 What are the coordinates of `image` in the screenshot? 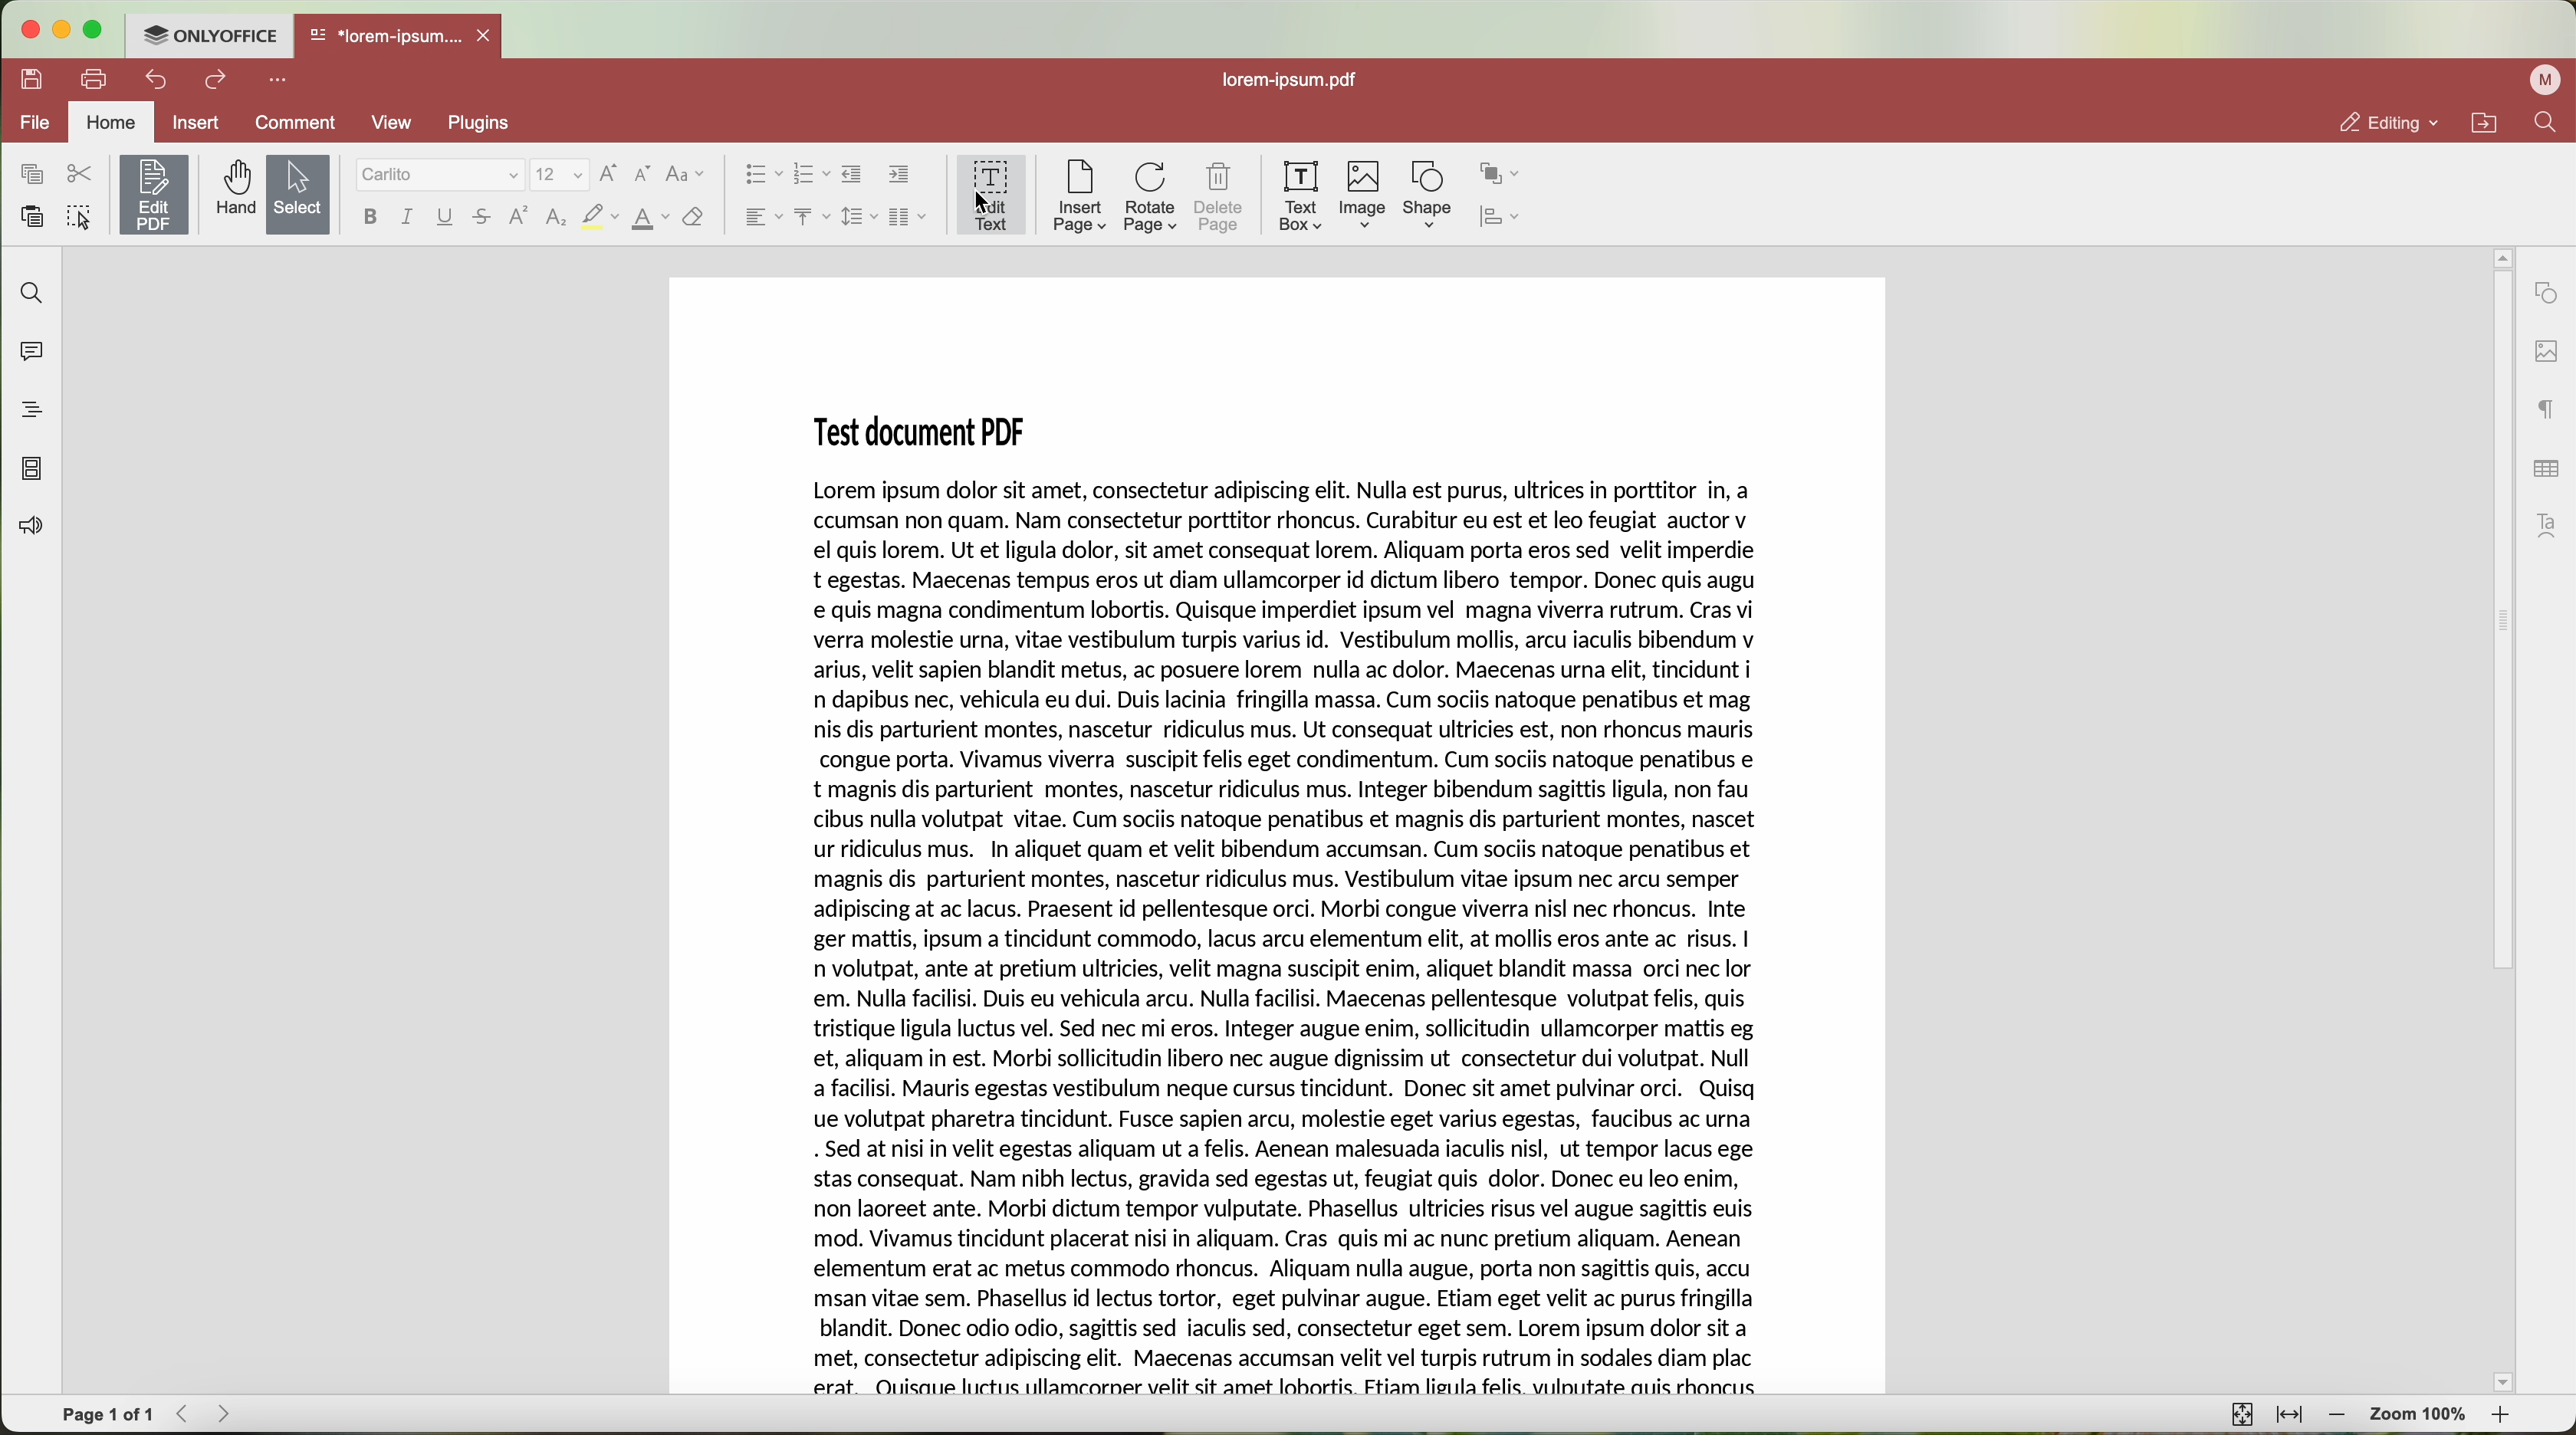 It's located at (1365, 195).